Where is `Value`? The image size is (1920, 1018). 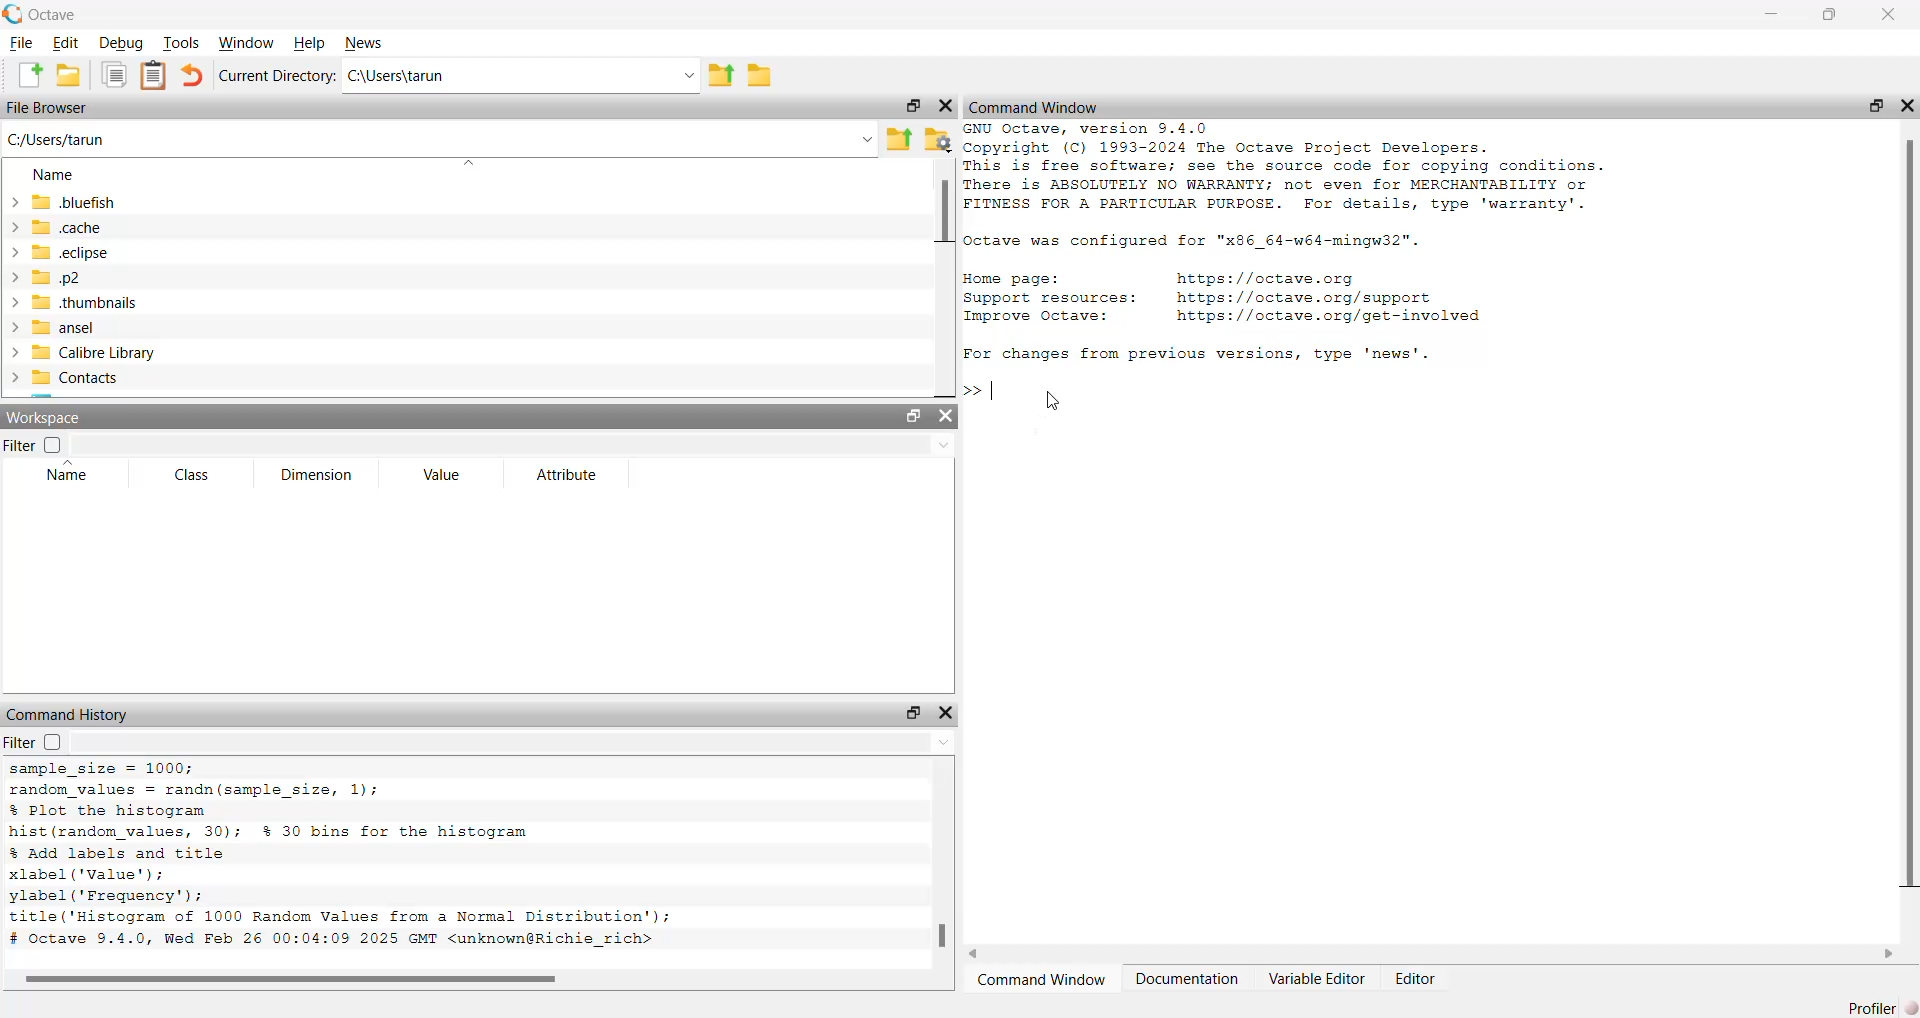
Value is located at coordinates (442, 475).